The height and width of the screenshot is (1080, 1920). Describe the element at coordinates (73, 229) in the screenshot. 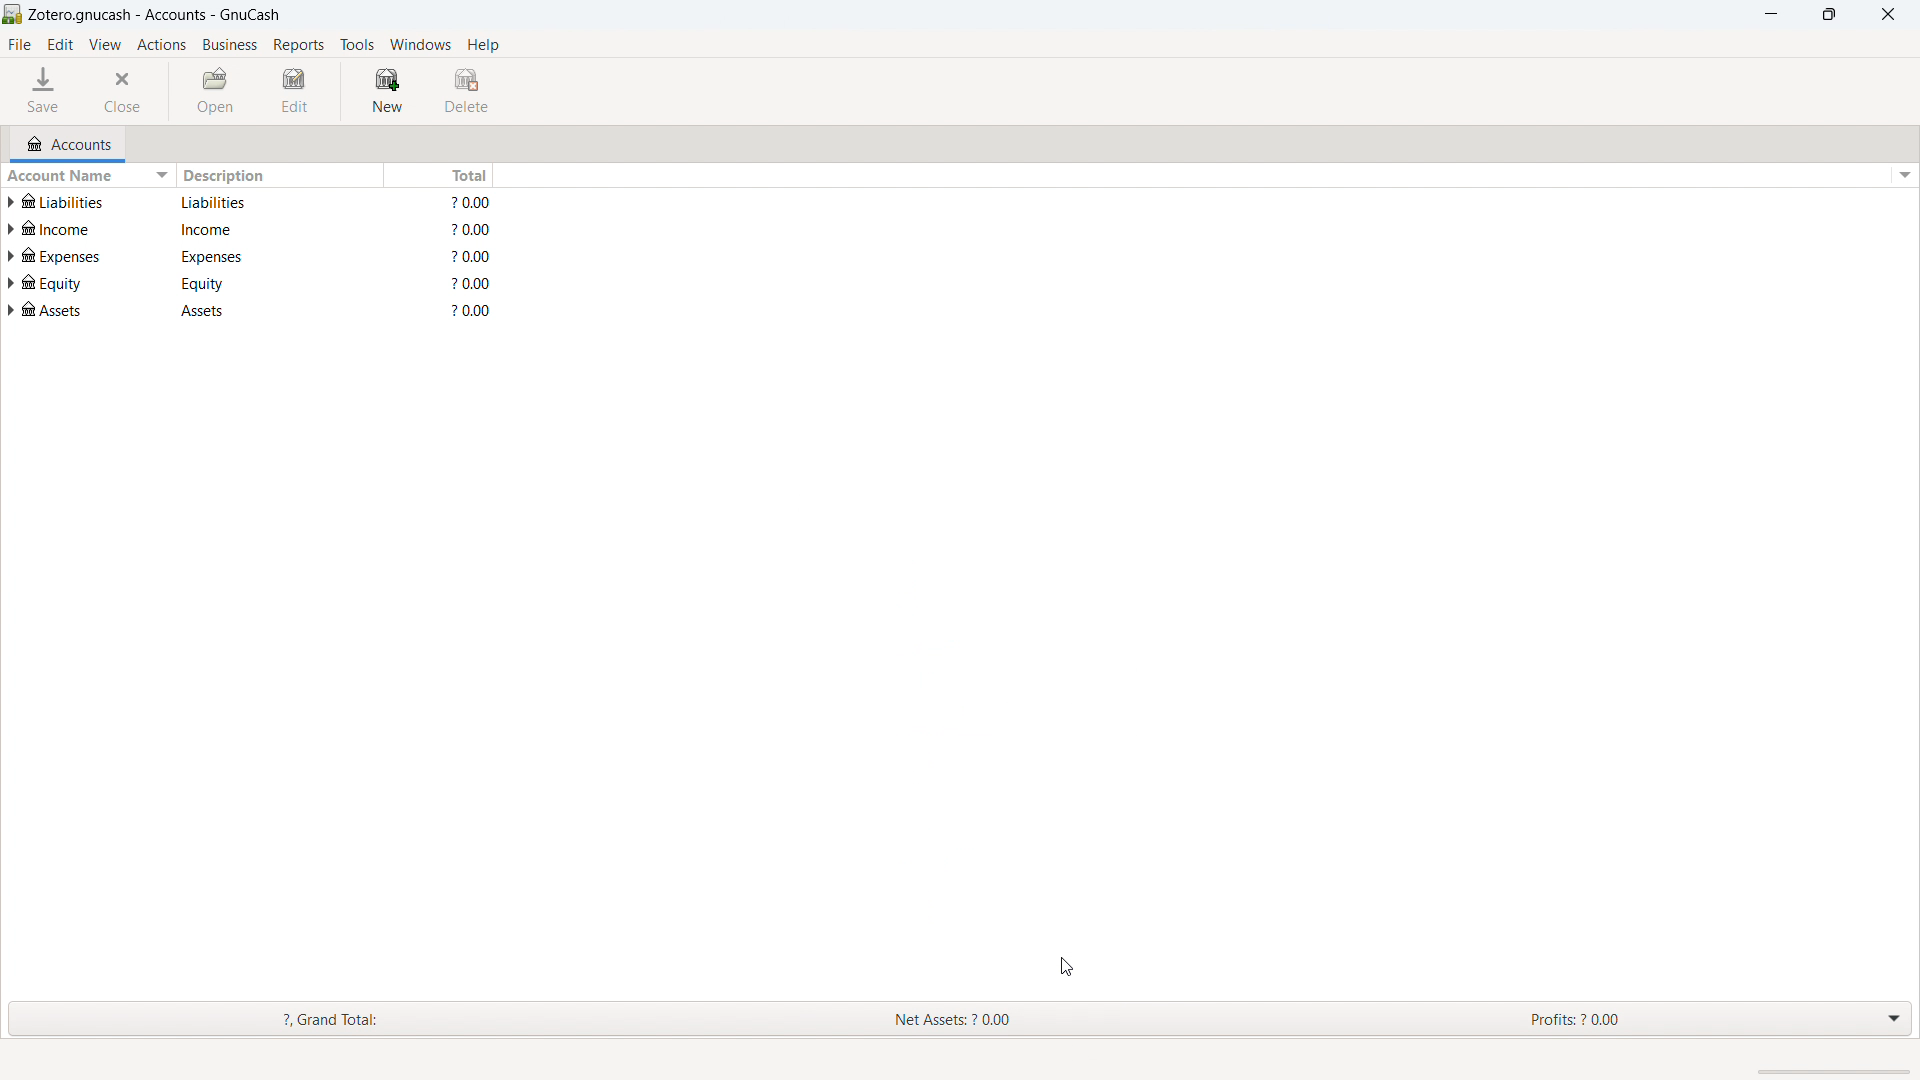

I see `account name` at that location.